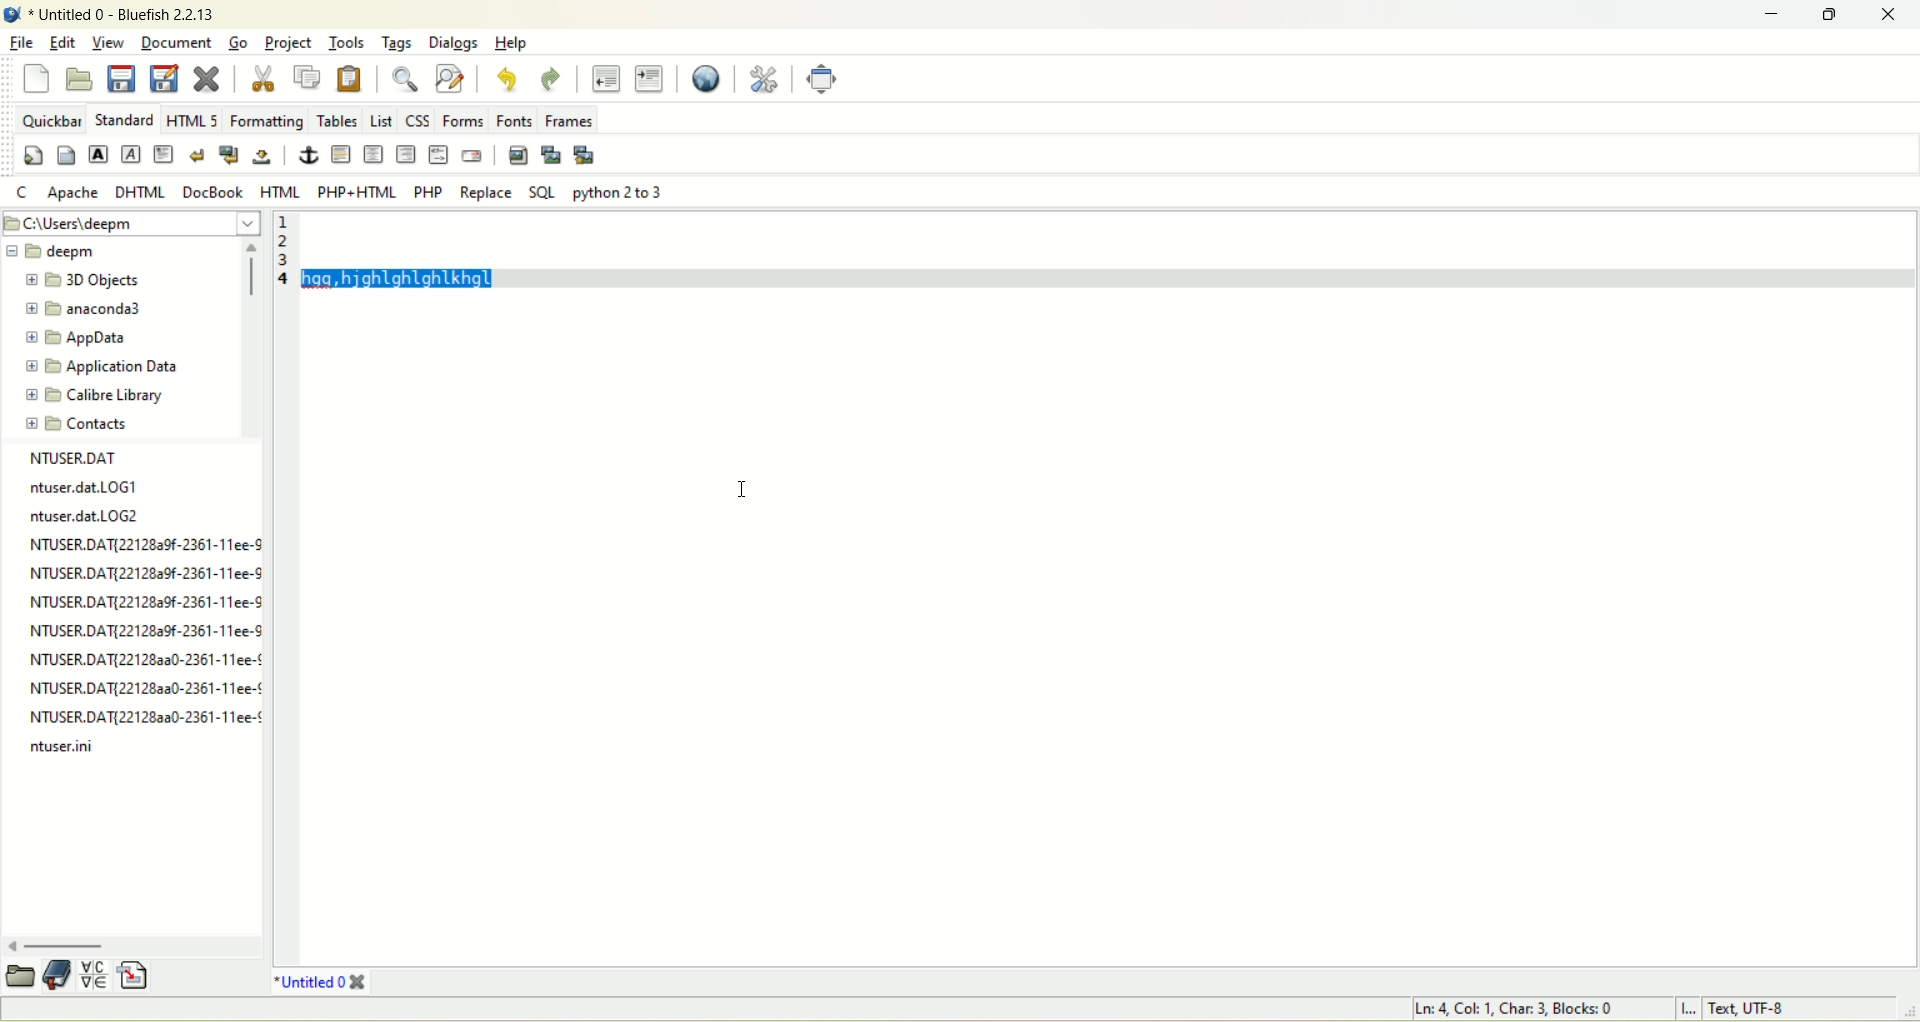 This screenshot has width=1920, height=1022. I want to click on emphasis, so click(130, 154).